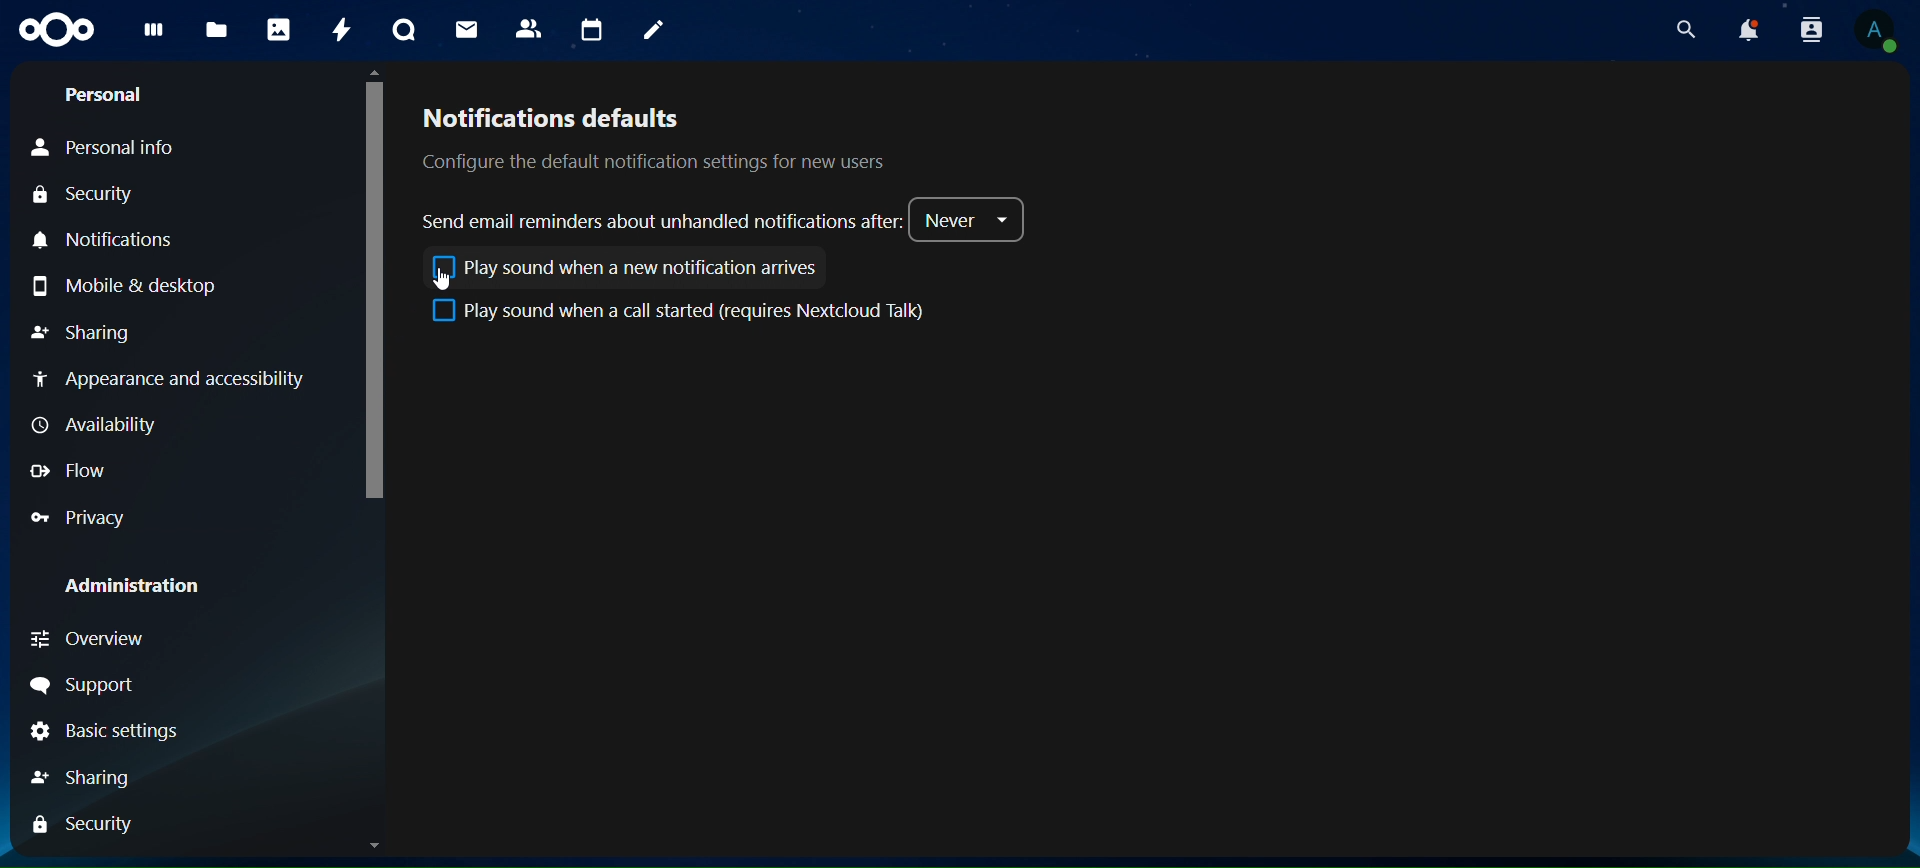 This screenshot has width=1920, height=868. Describe the element at coordinates (82, 687) in the screenshot. I see `Support` at that location.